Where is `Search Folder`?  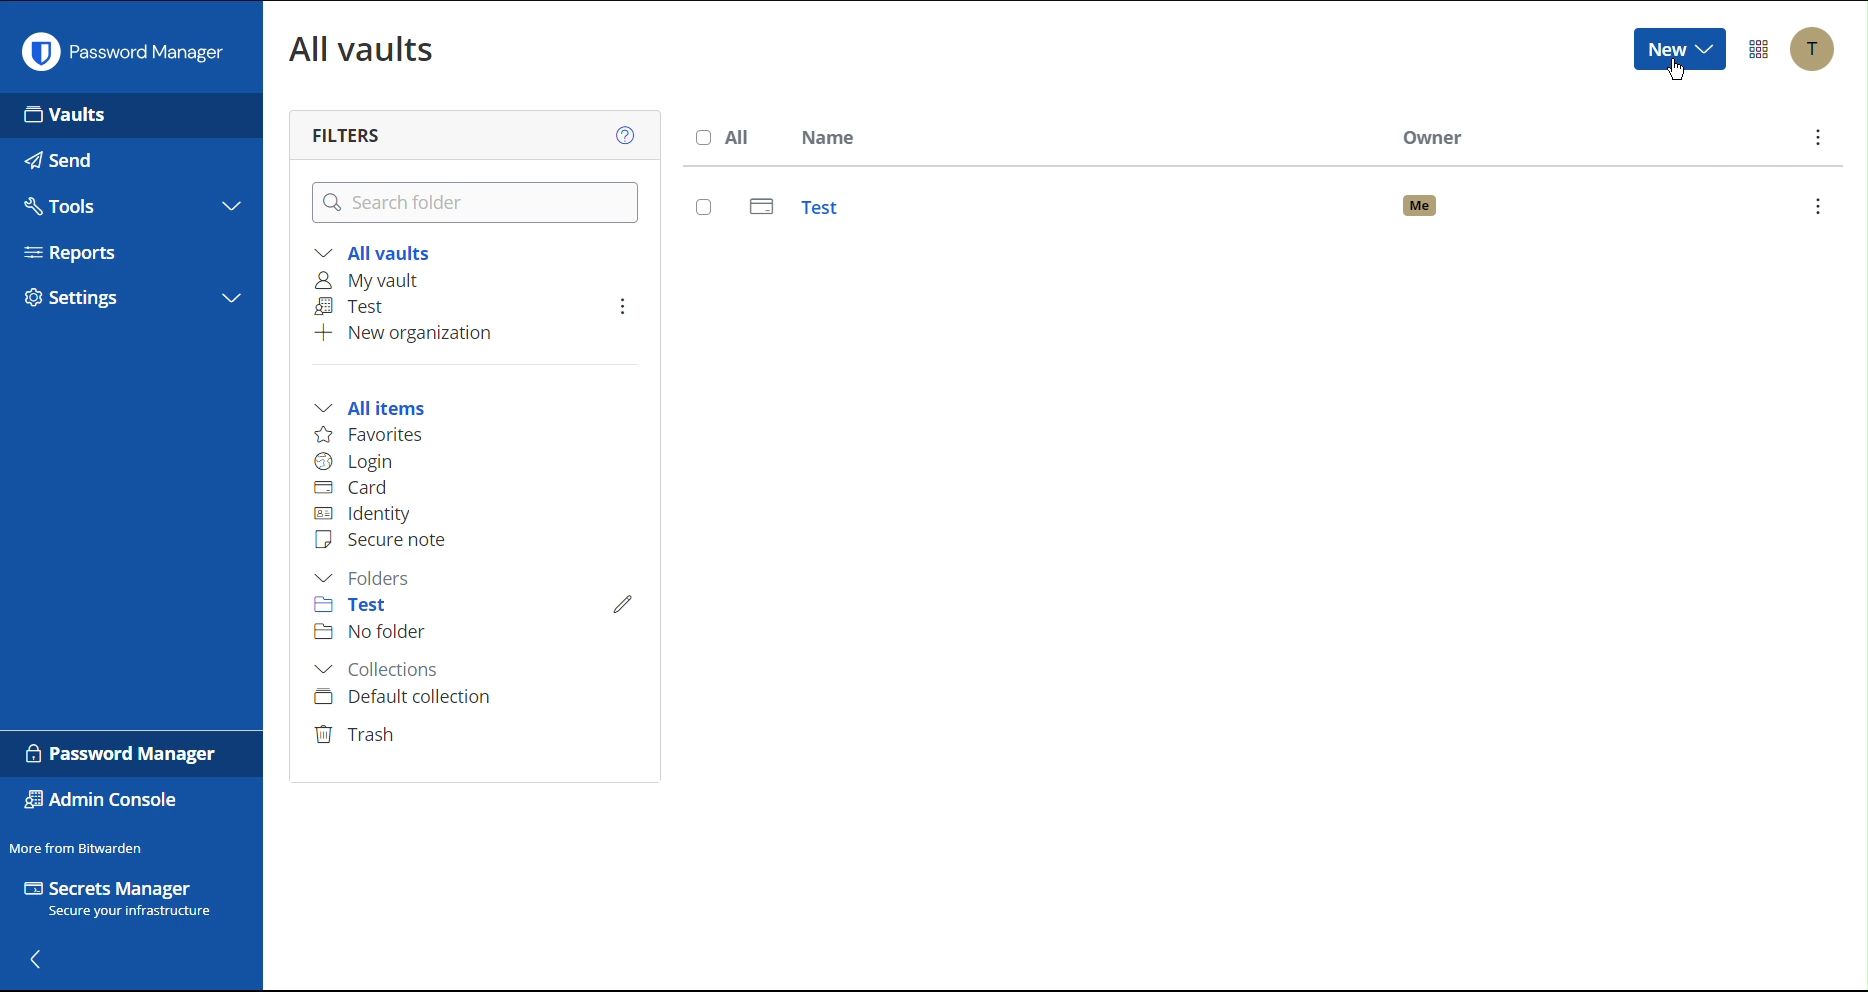 Search Folder is located at coordinates (477, 202).